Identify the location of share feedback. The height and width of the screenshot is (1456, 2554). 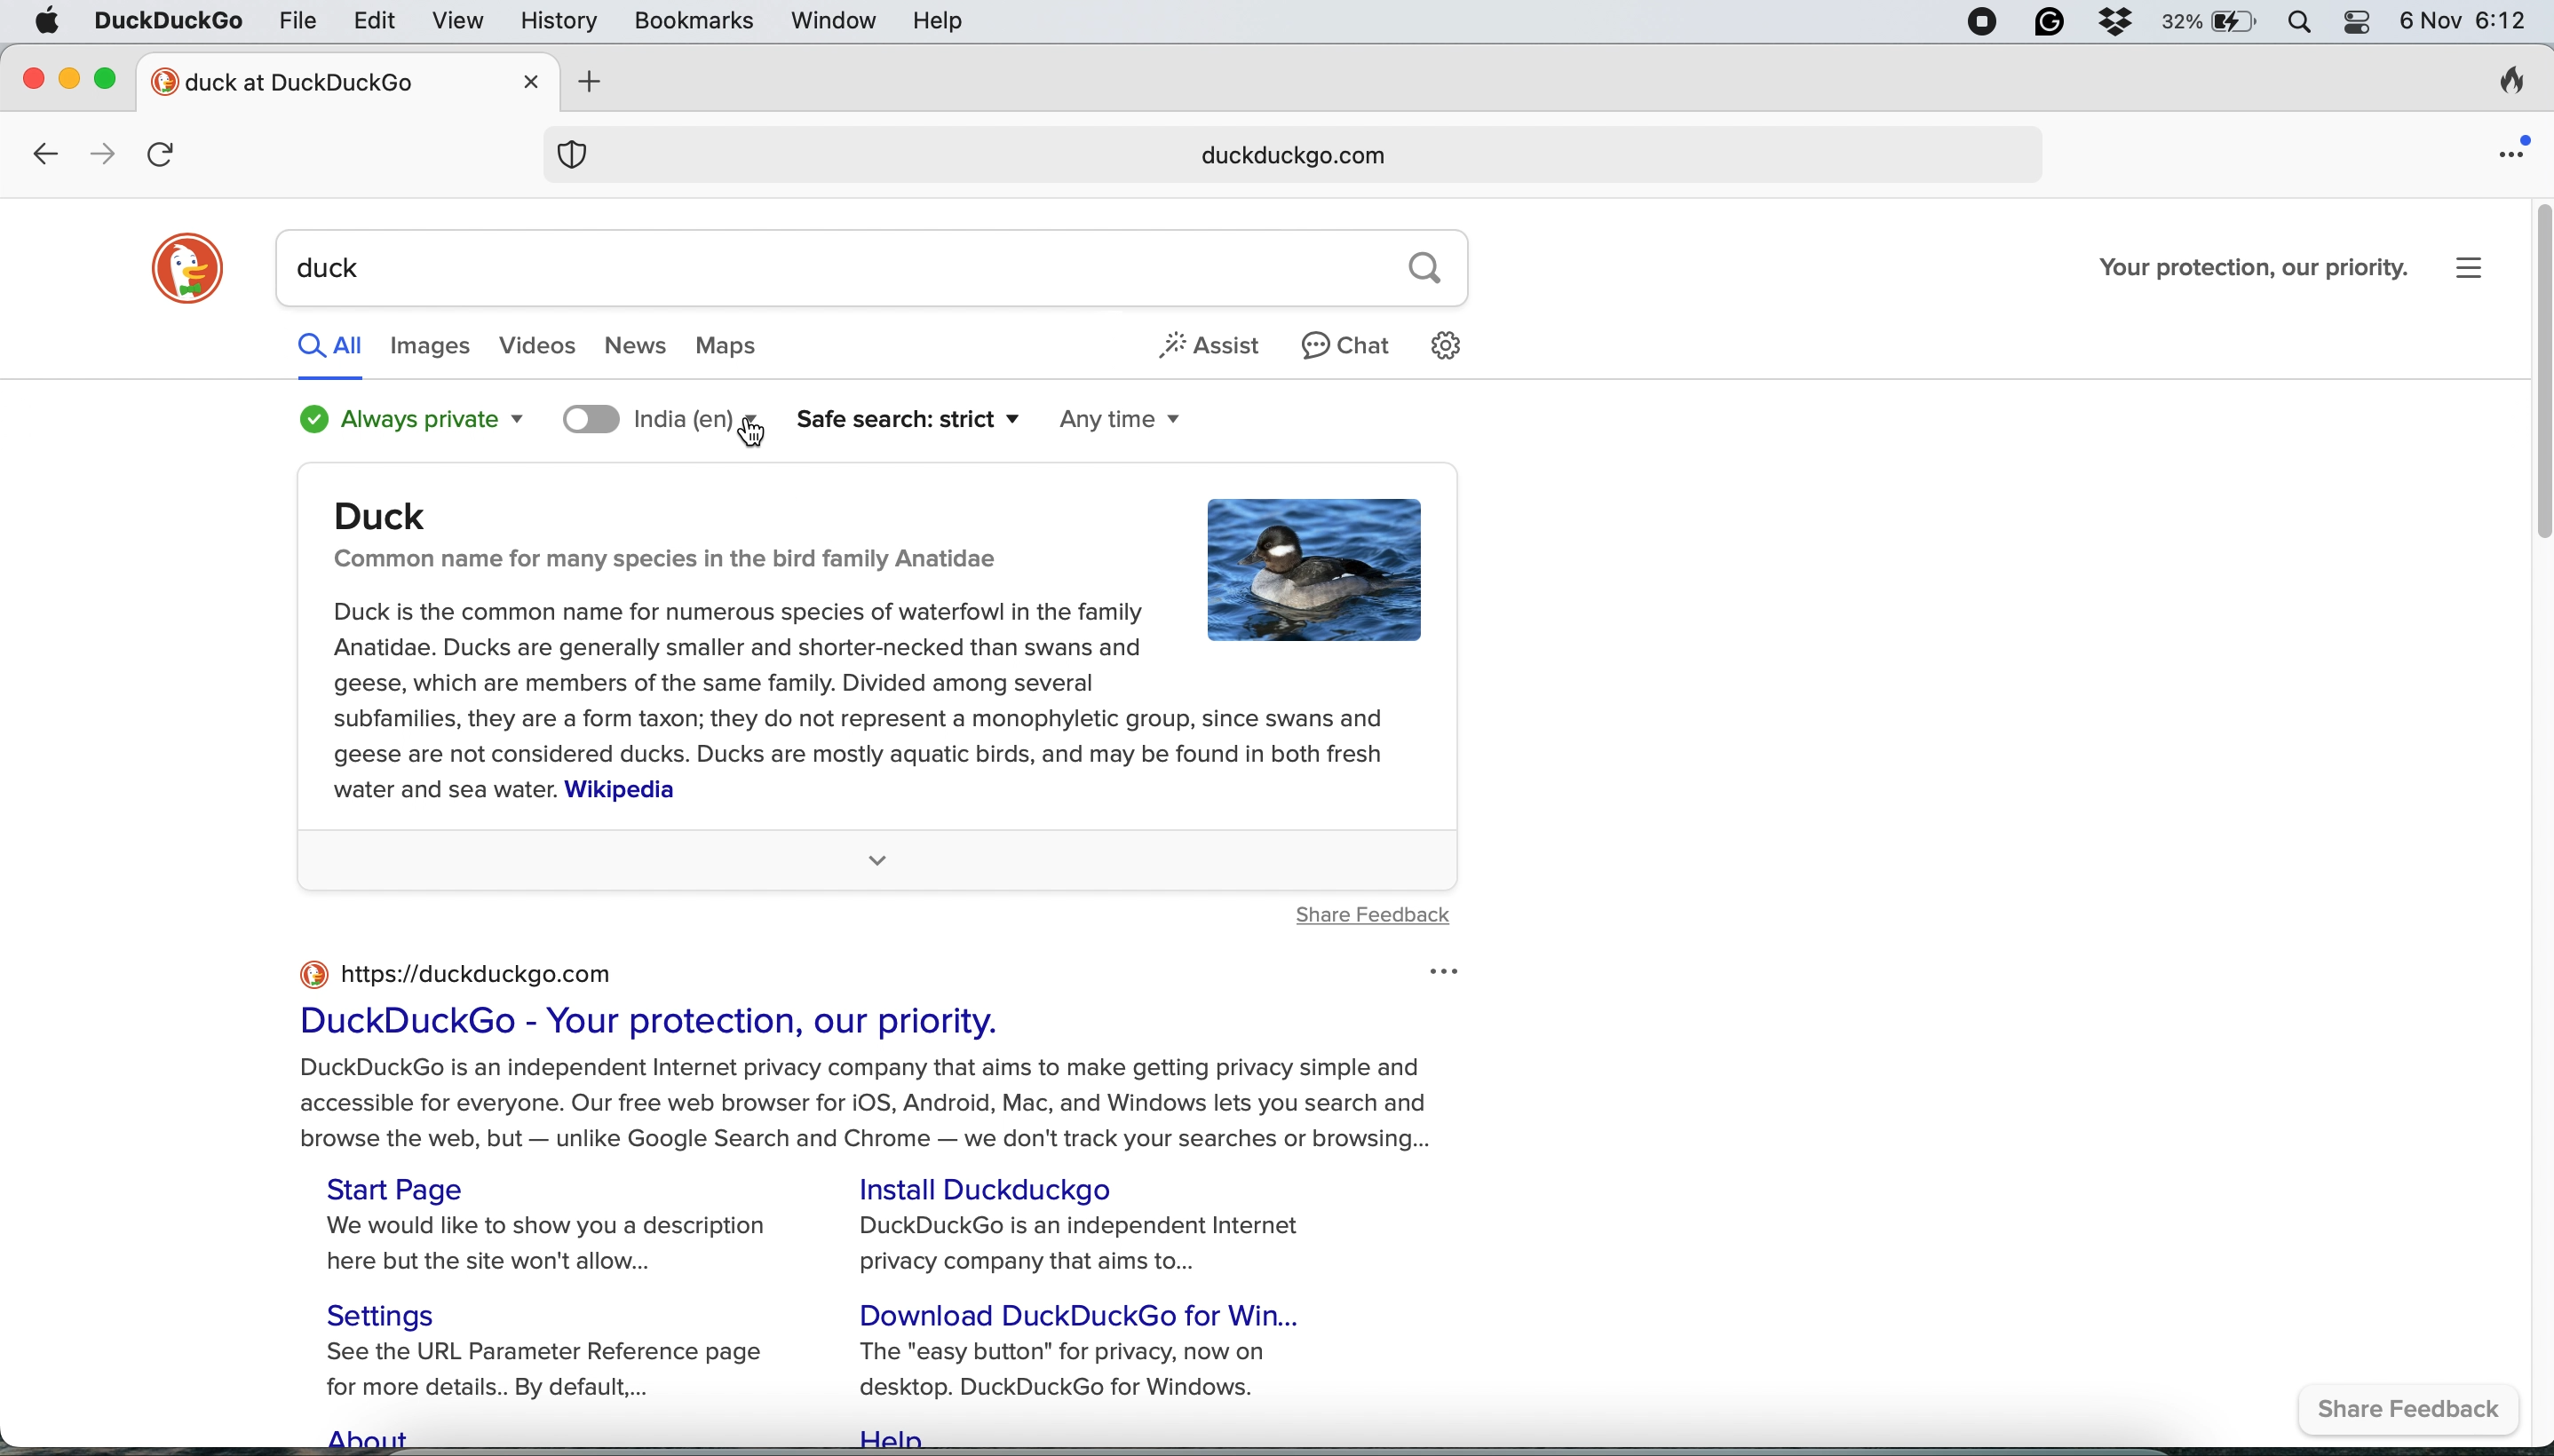
(2417, 1412).